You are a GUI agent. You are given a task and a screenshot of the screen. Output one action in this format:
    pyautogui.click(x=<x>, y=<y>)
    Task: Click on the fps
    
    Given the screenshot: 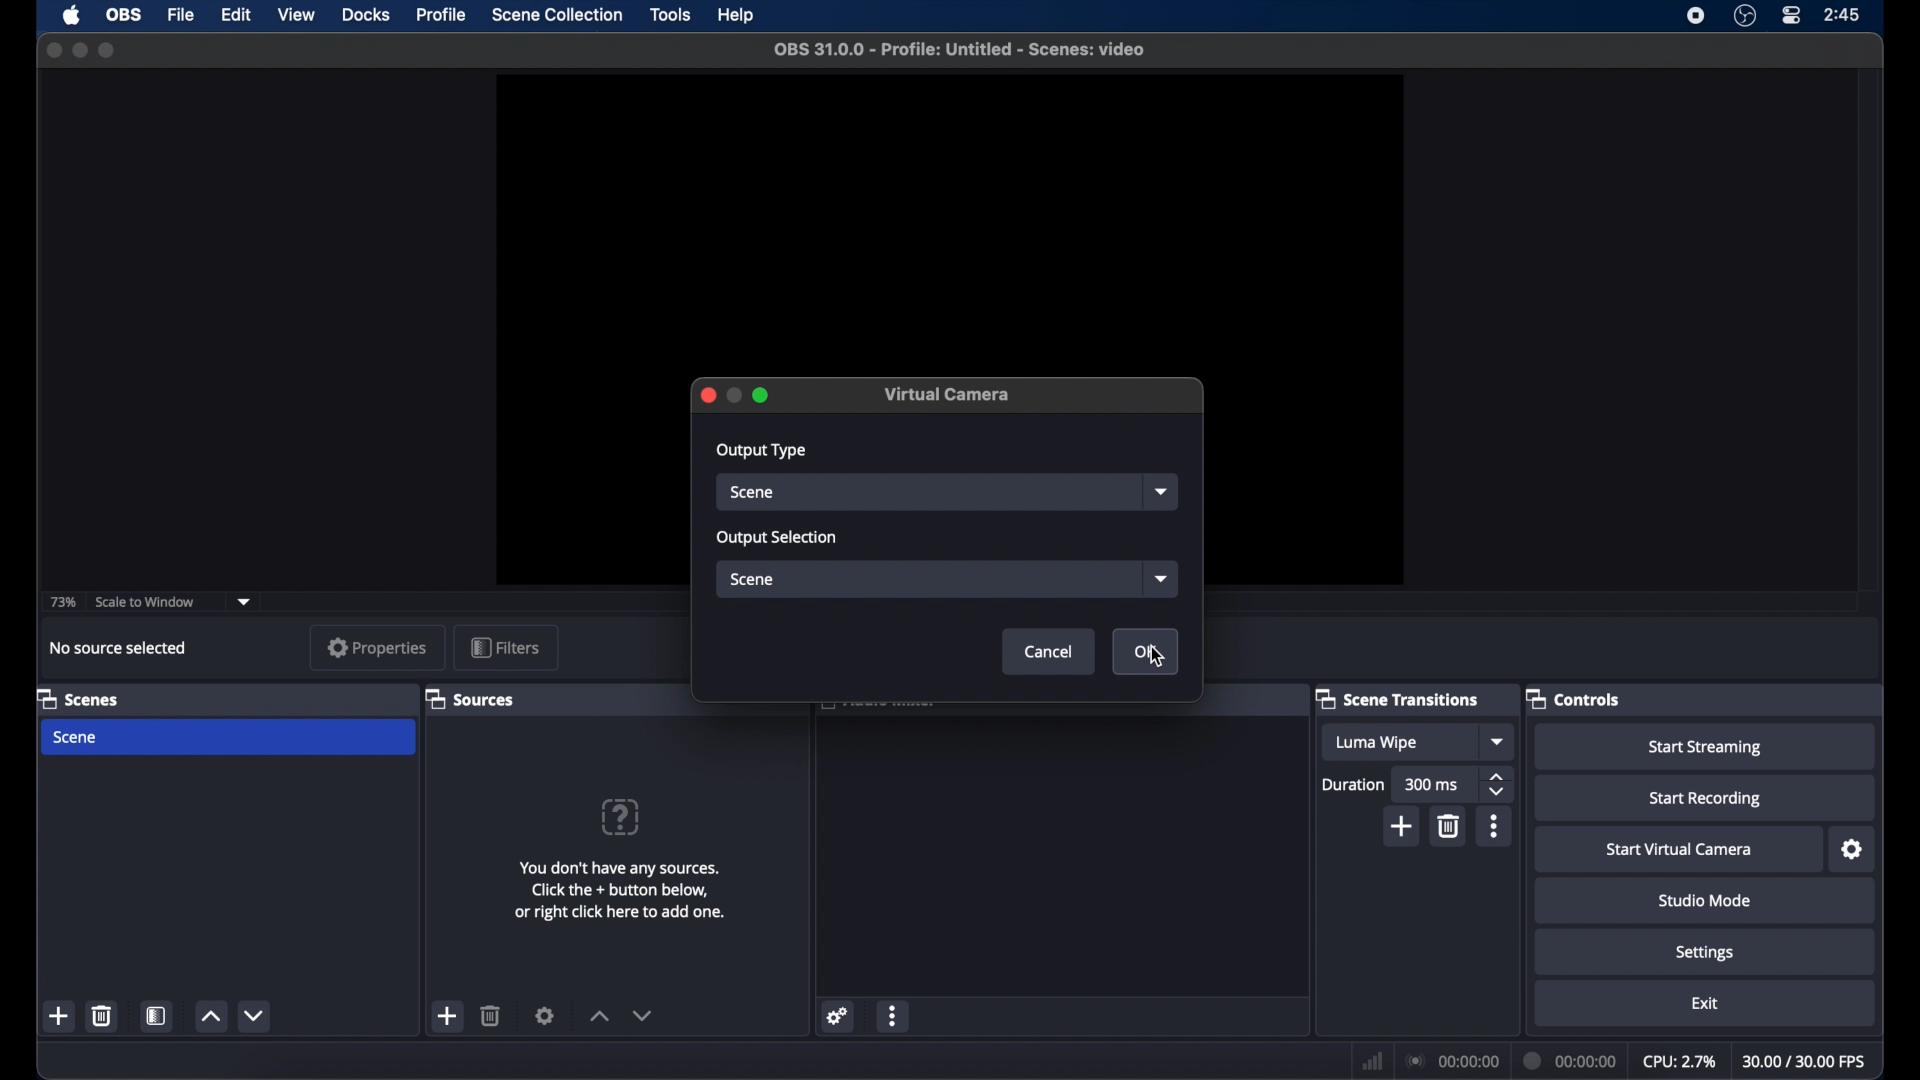 What is the action you would take?
    pyautogui.click(x=1805, y=1062)
    